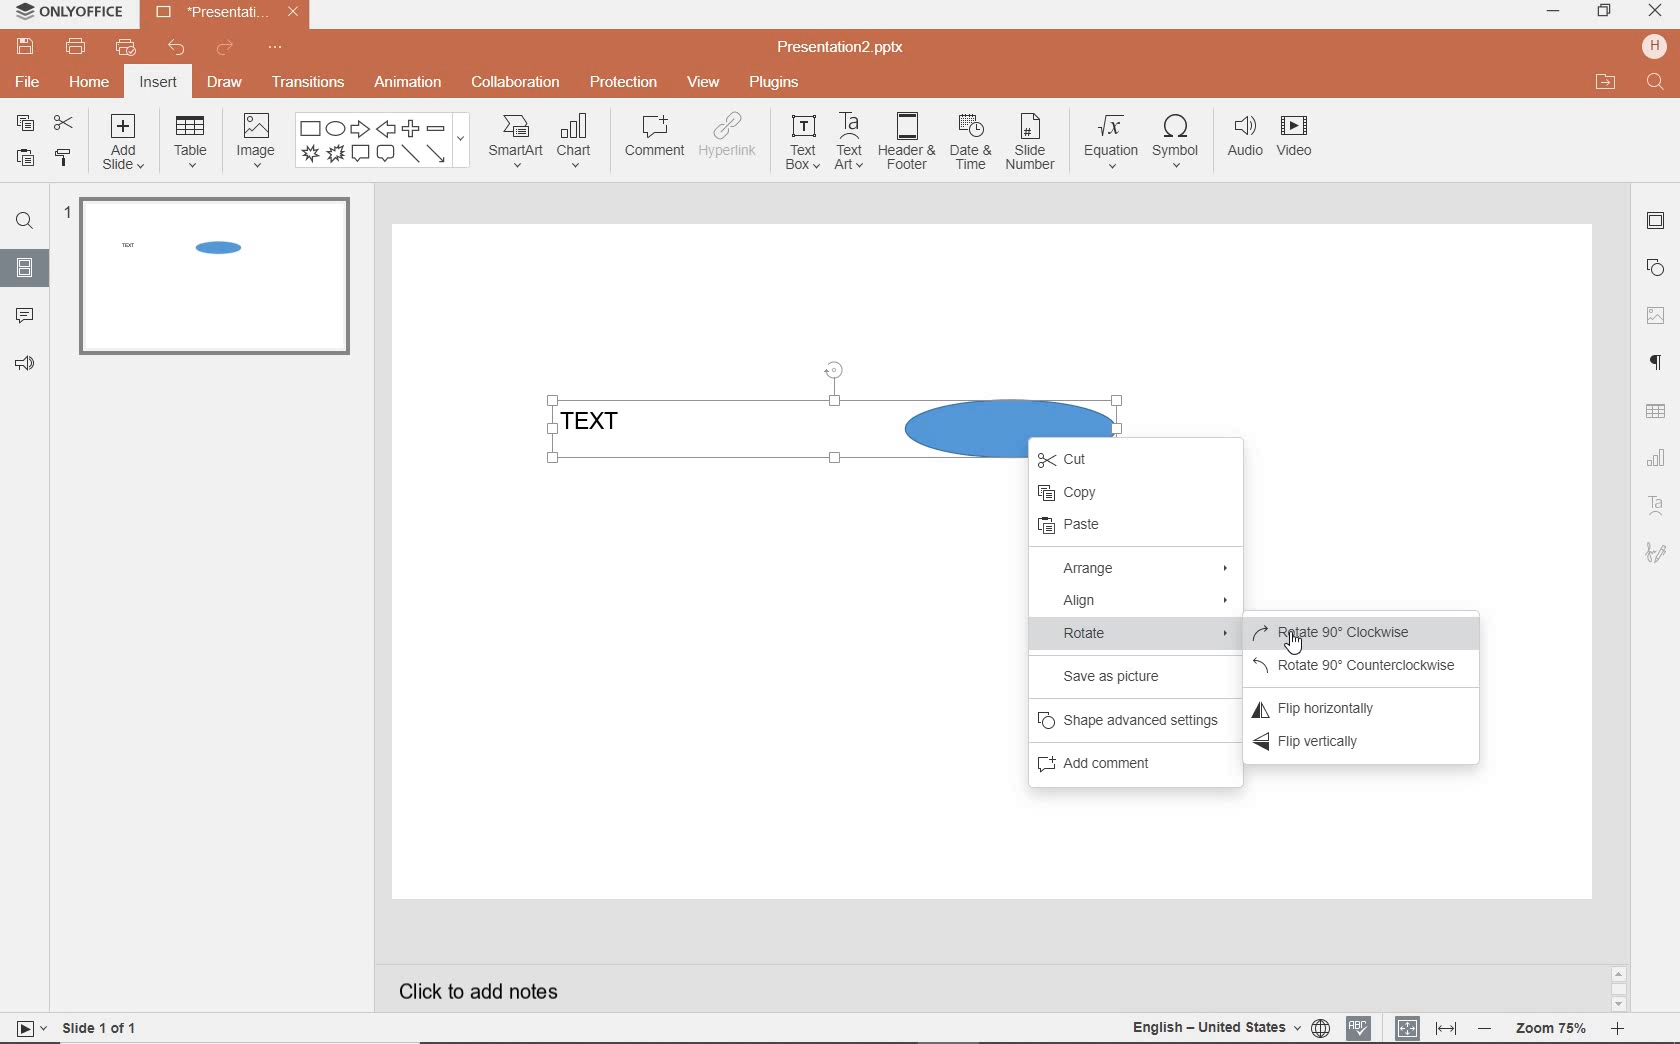  Describe the element at coordinates (1129, 528) in the screenshot. I see `paste` at that location.